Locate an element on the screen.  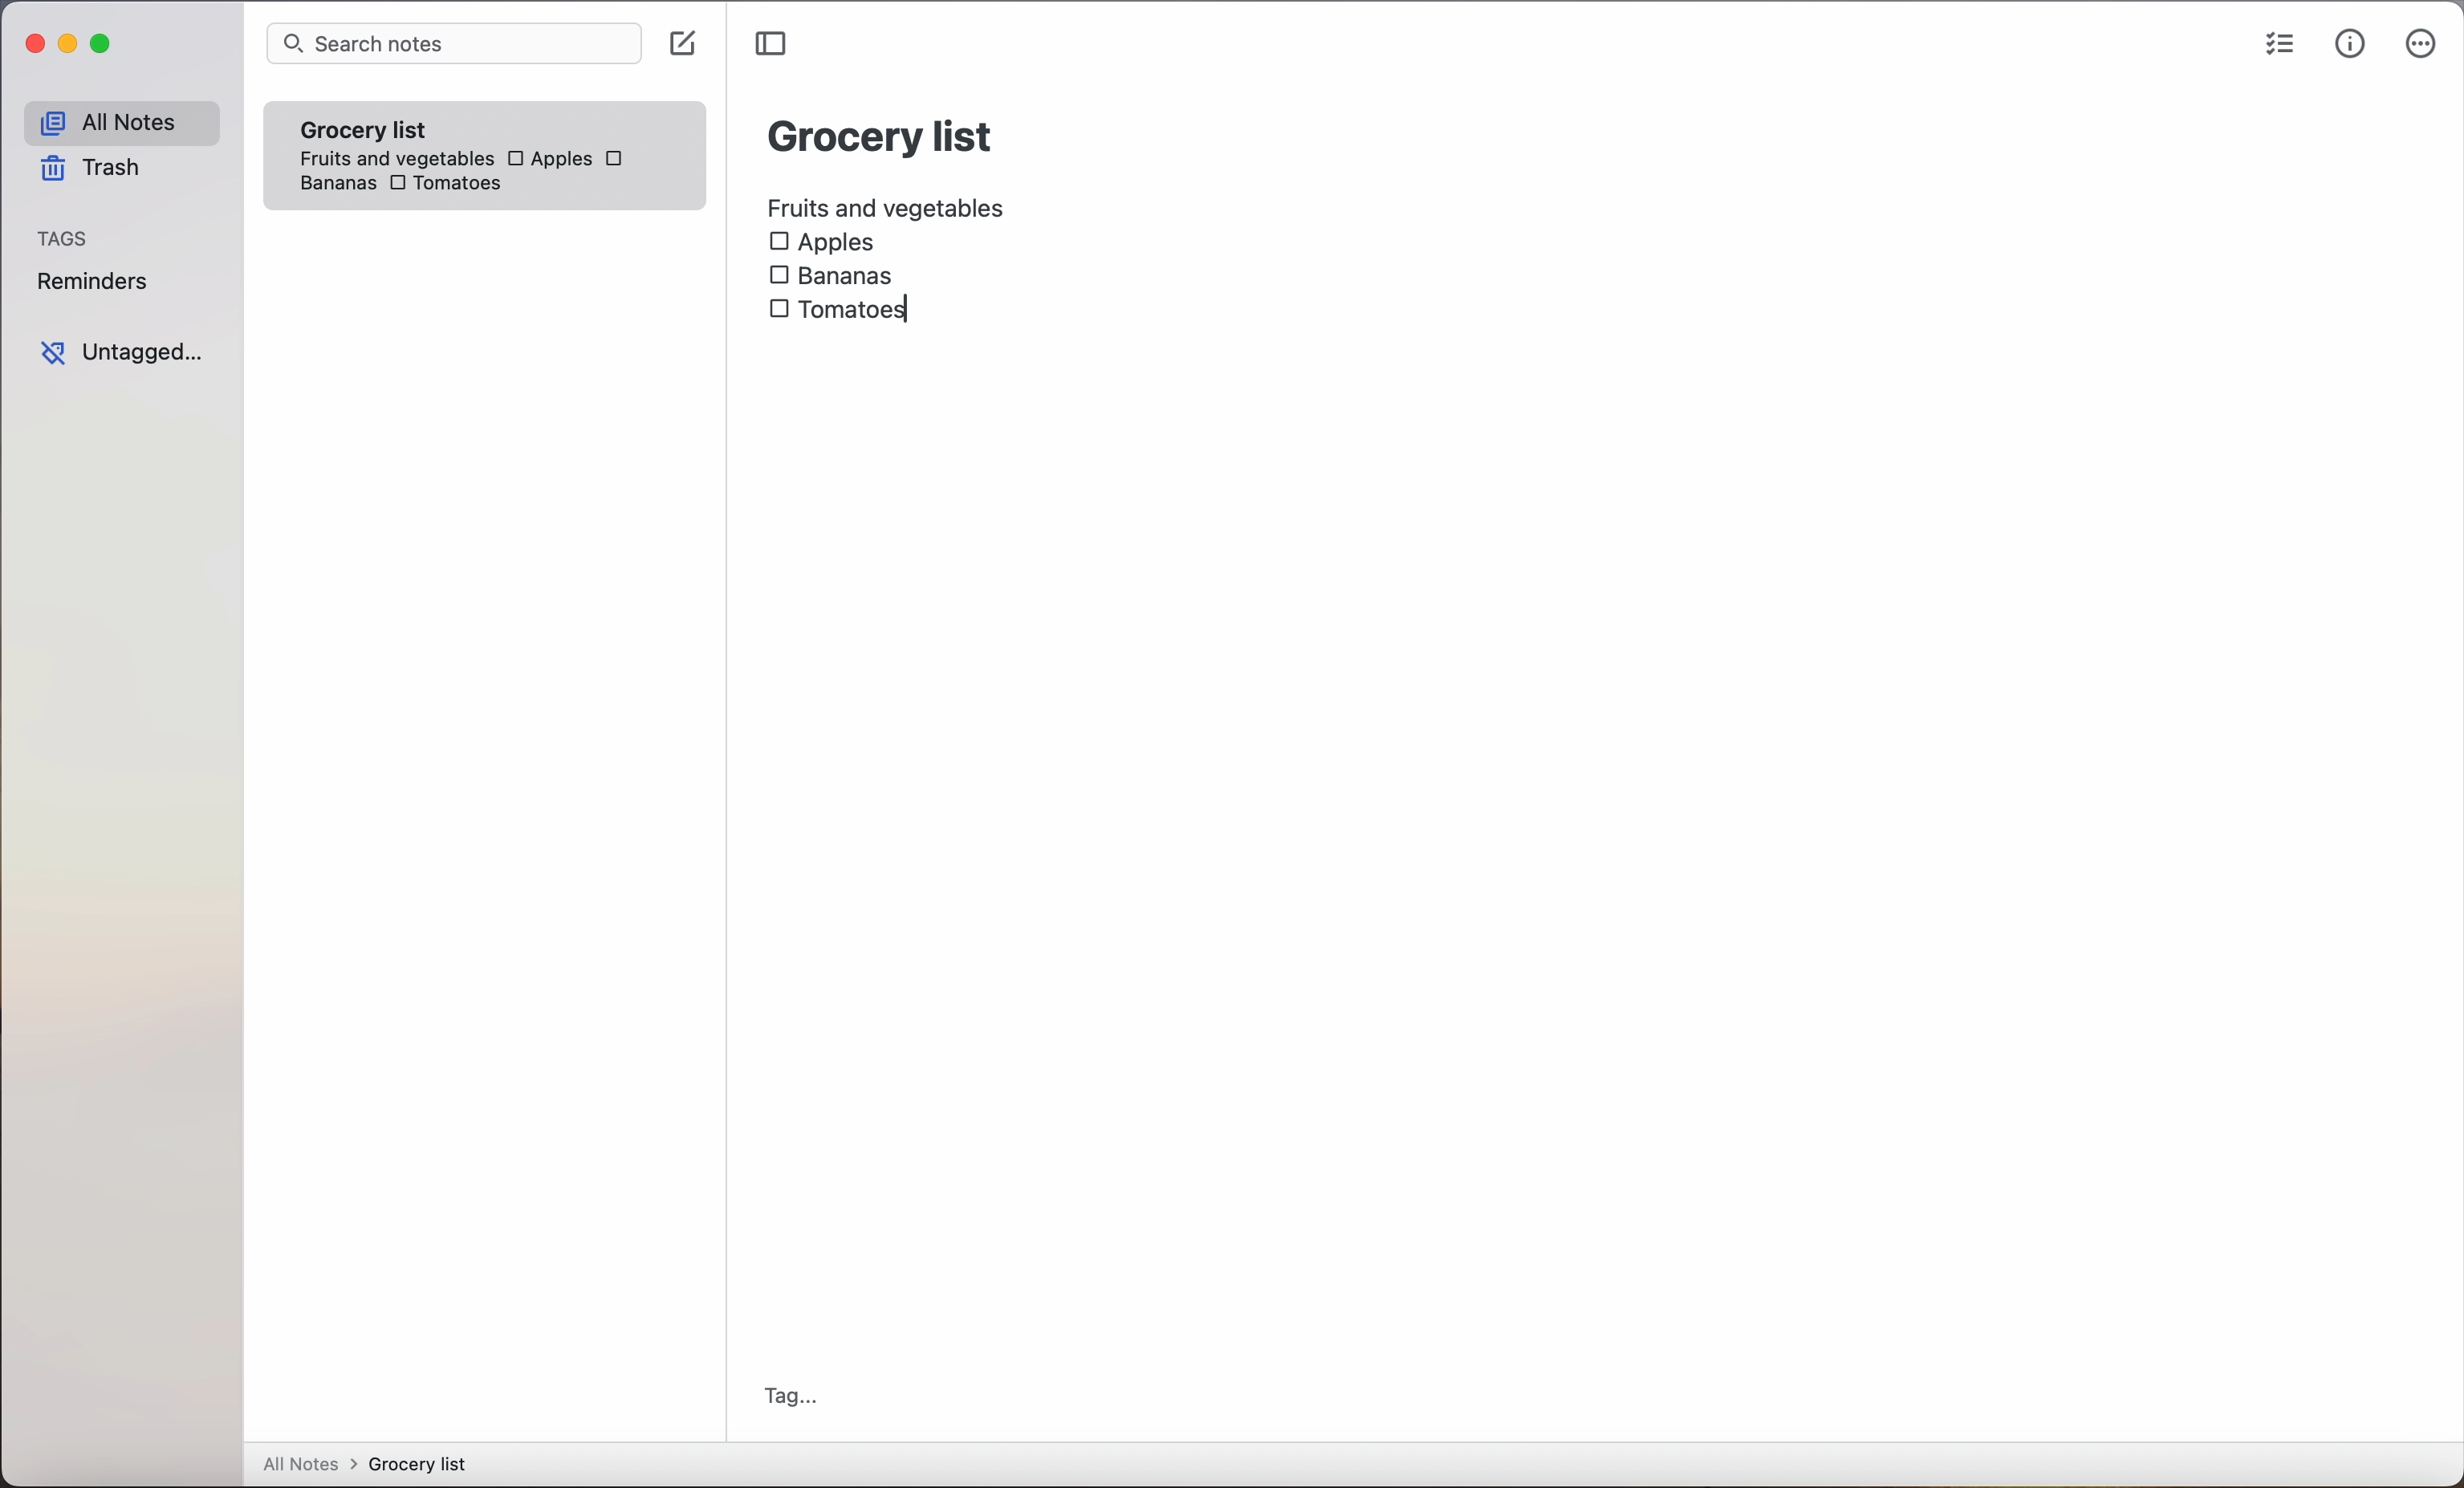
reminders is located at coordinates (91, 285).